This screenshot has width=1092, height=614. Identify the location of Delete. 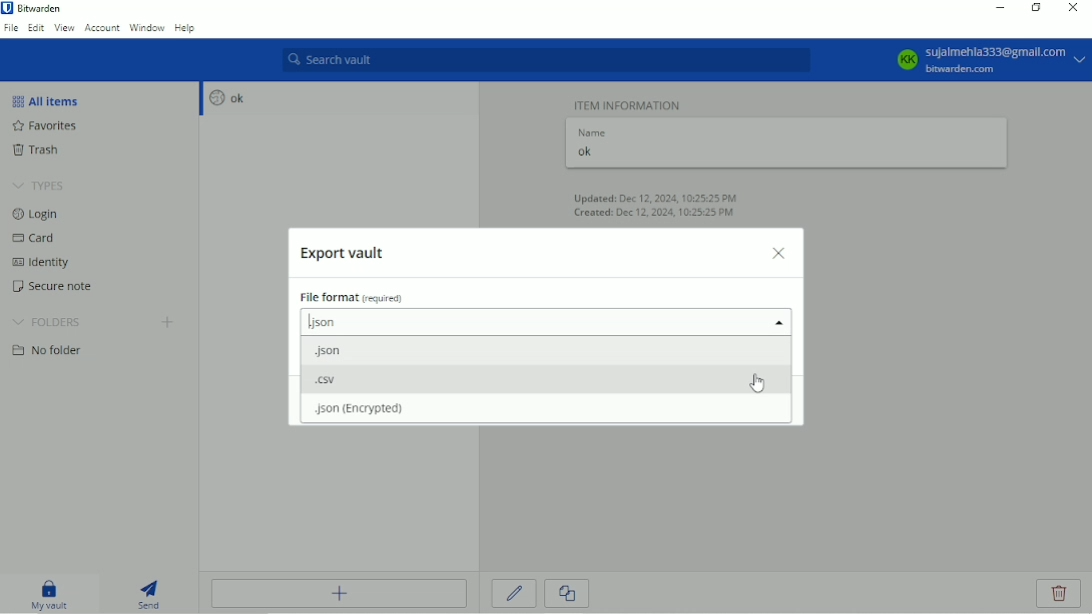
(1060, 594).